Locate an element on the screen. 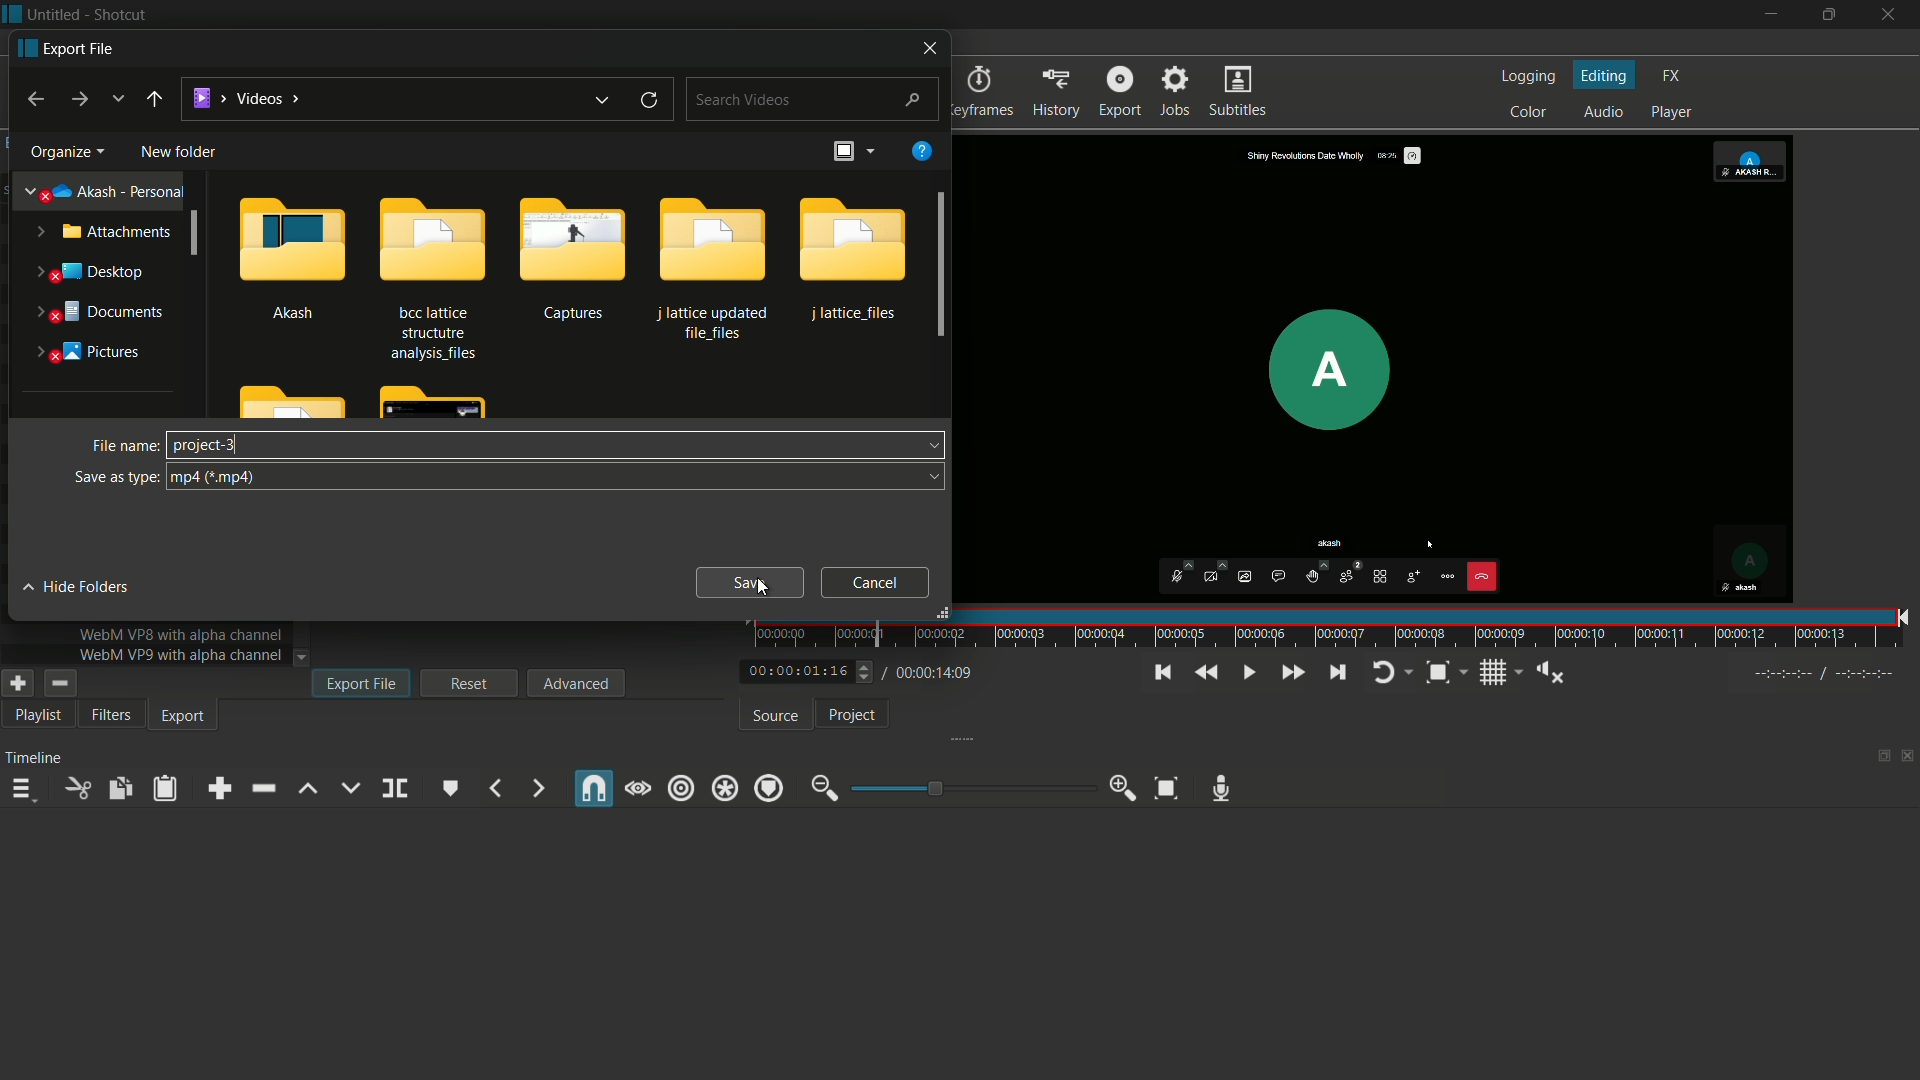 This screenshot has width=1920, height=1080. Export is located at coordinates (1119, 90).